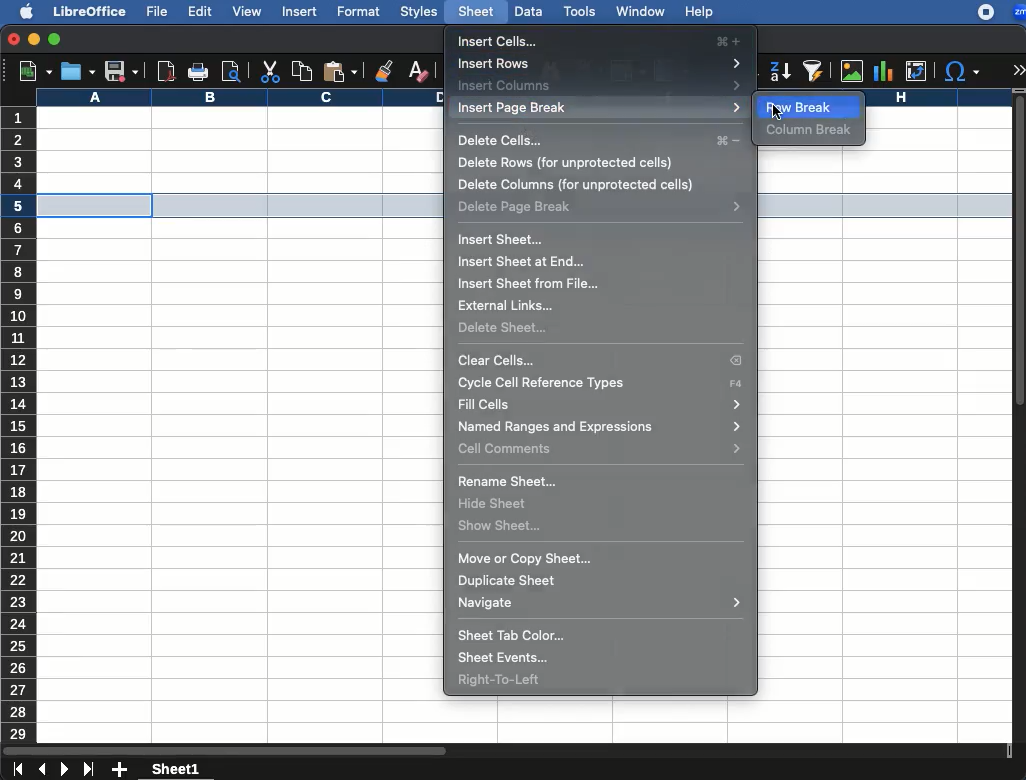 This screenshot has width=1026, height=780. What do you see at coordinates (601, 64) in the screenshot?
I see `insert rows` at bounding box center [601, 64].